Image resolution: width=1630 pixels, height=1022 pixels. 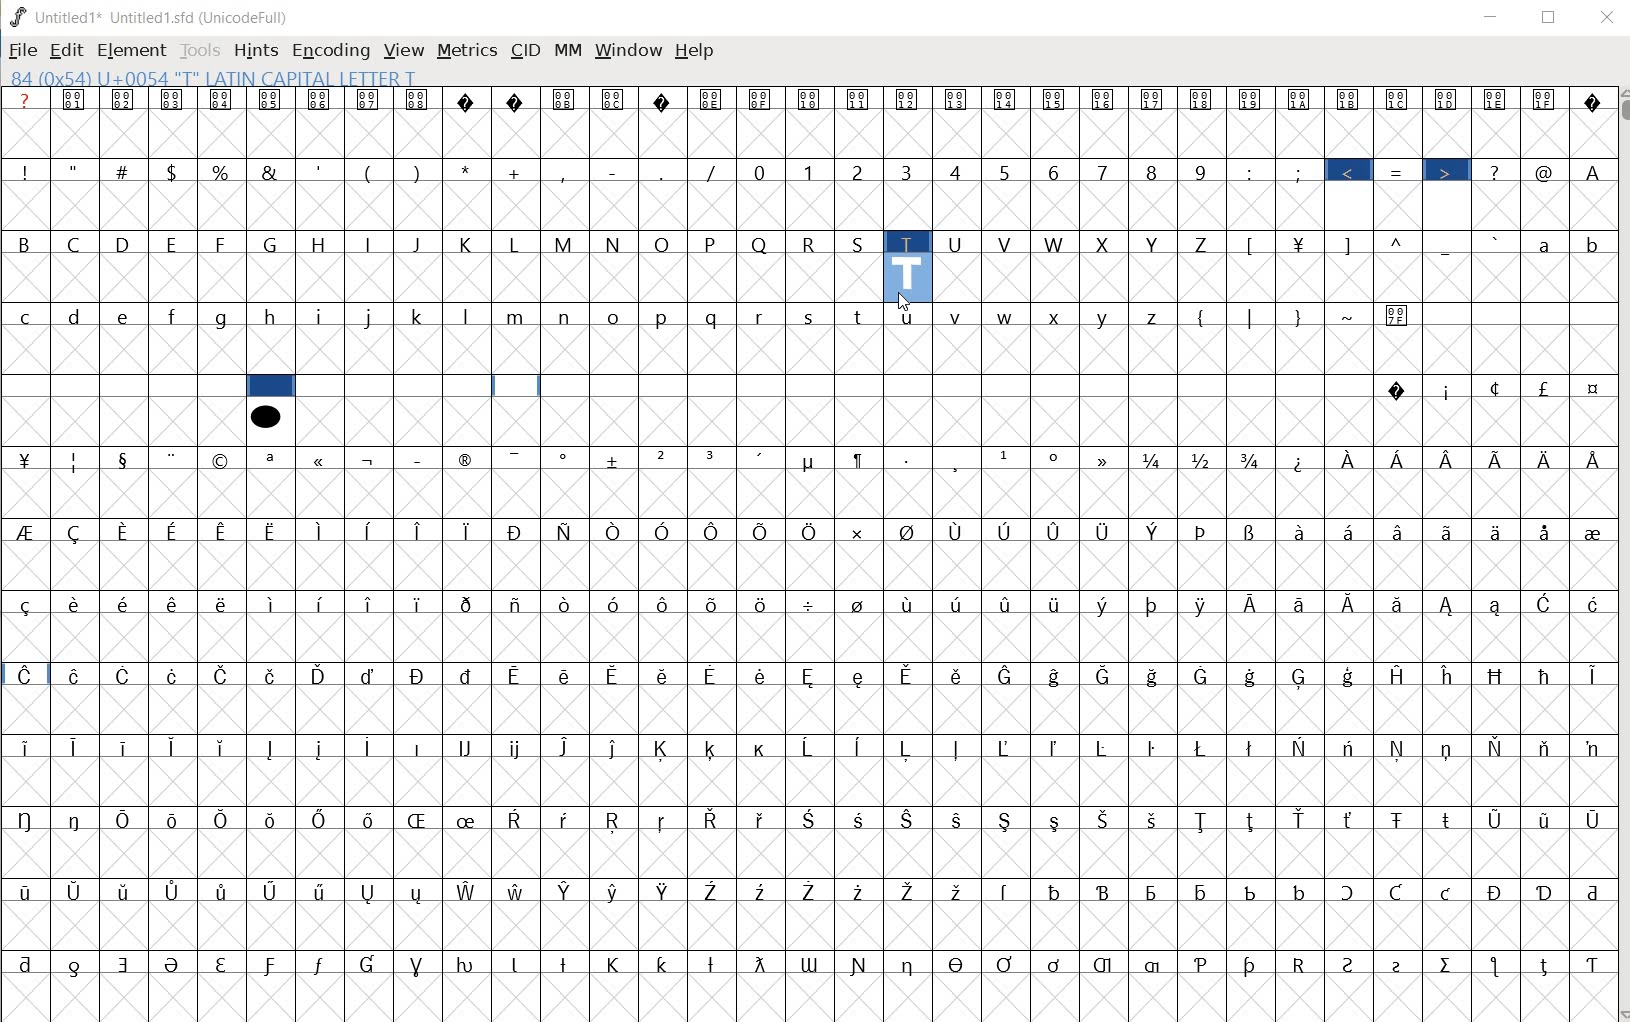 I want to click on Symbol, so click(x=371, y=99).